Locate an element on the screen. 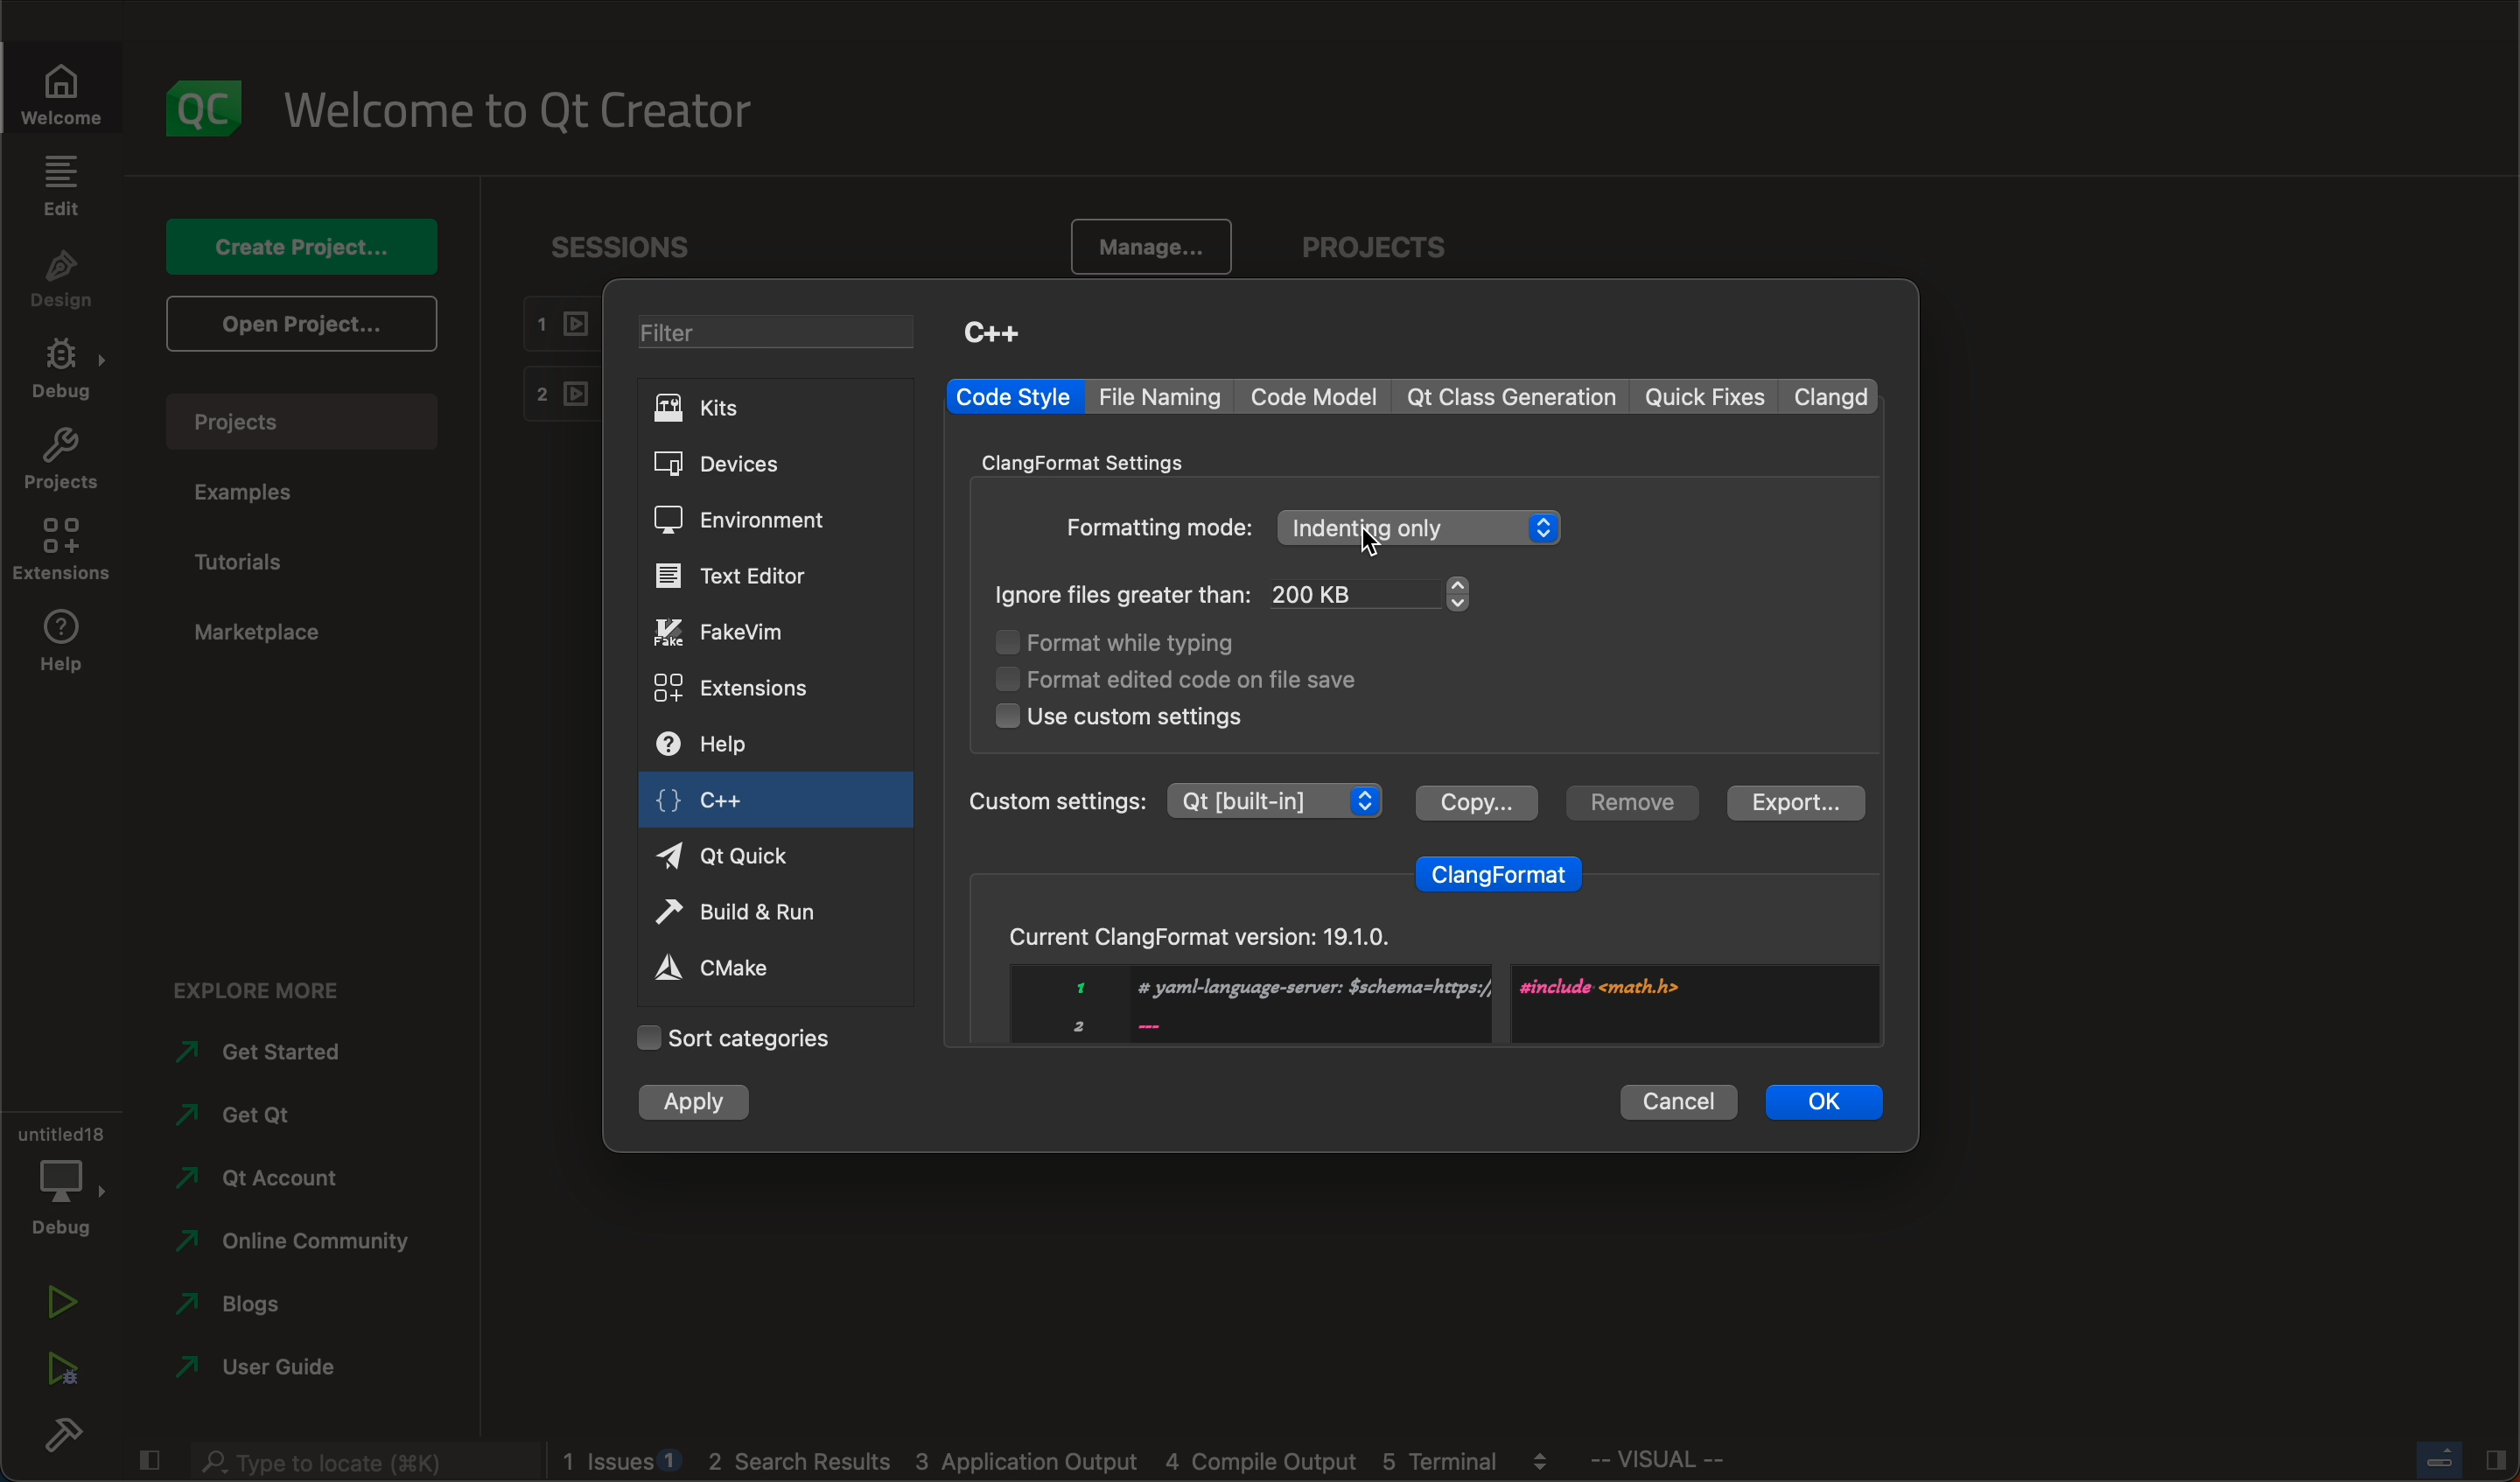 This screenshot has width=2520, height=1482. editor is located at coordinates (735, 576).